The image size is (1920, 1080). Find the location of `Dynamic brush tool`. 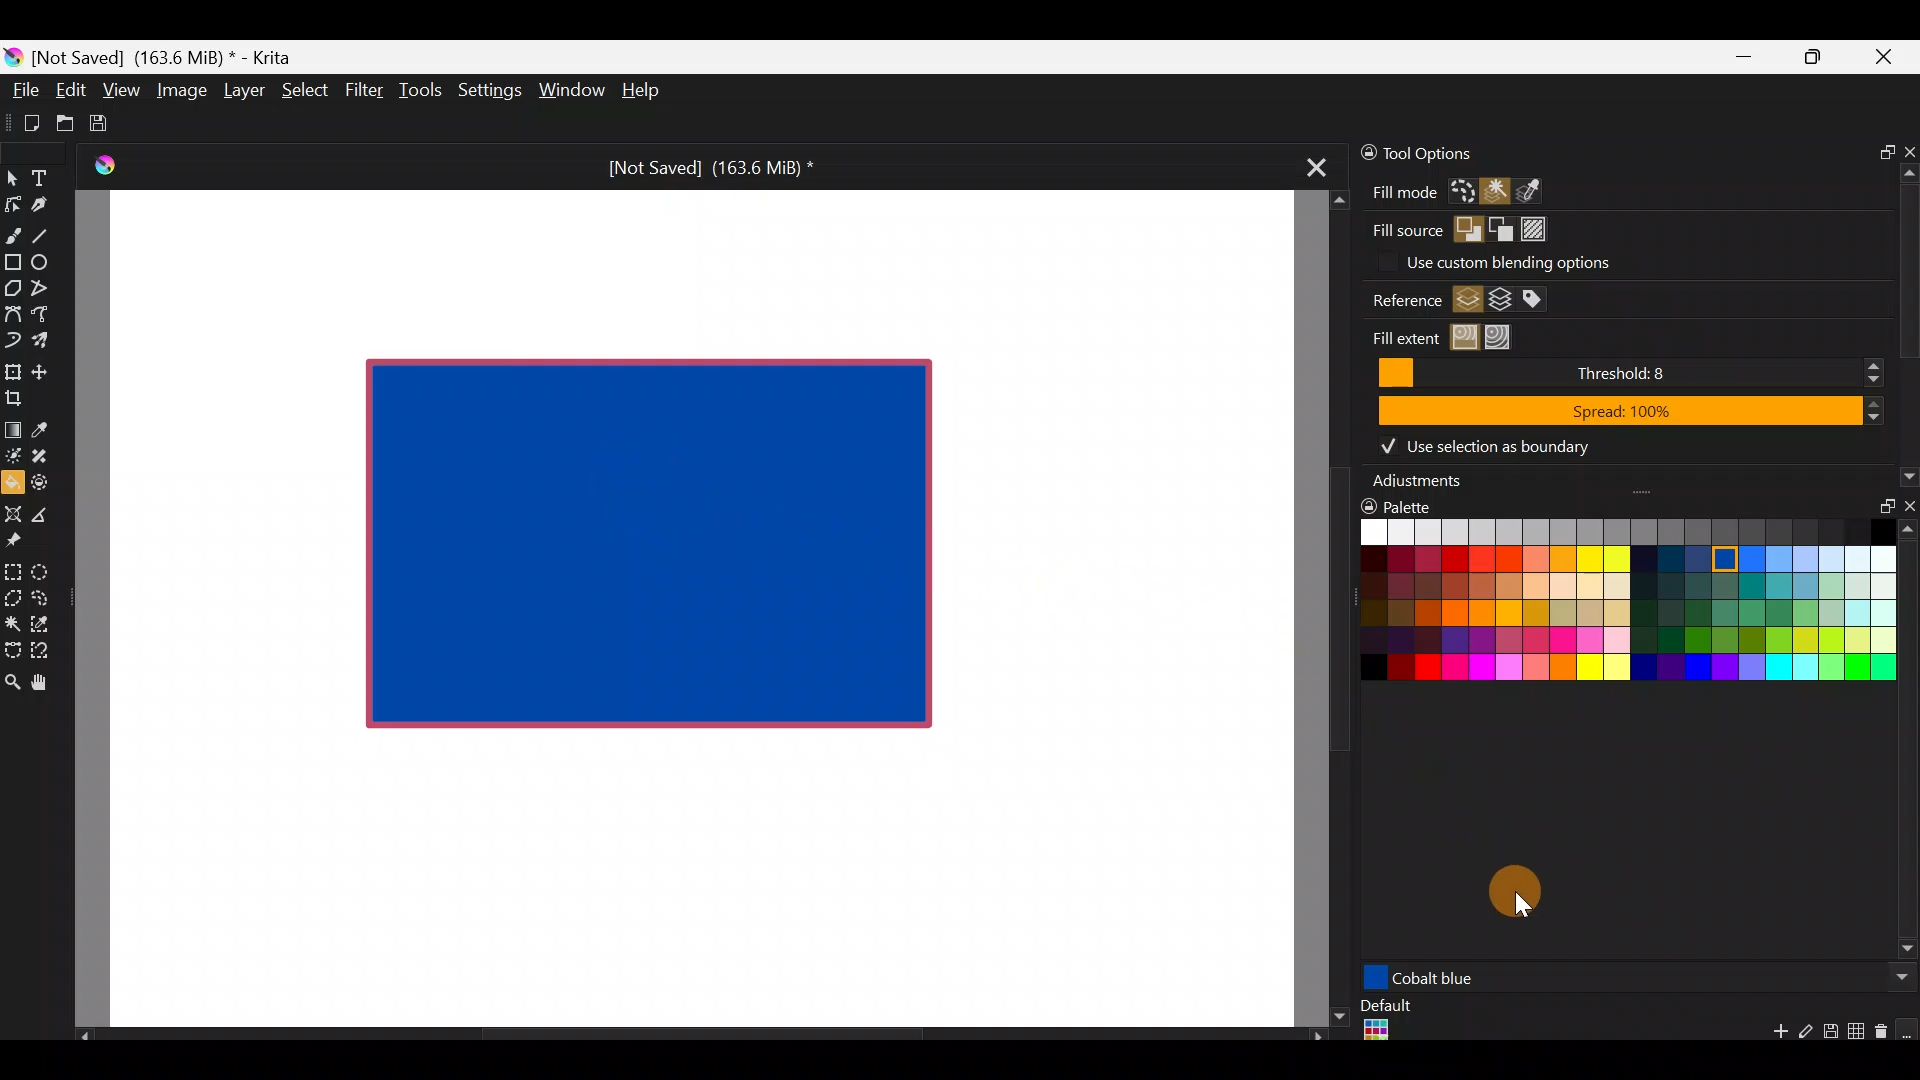

Dynamic brush tool is located at coordinates (12, 339).